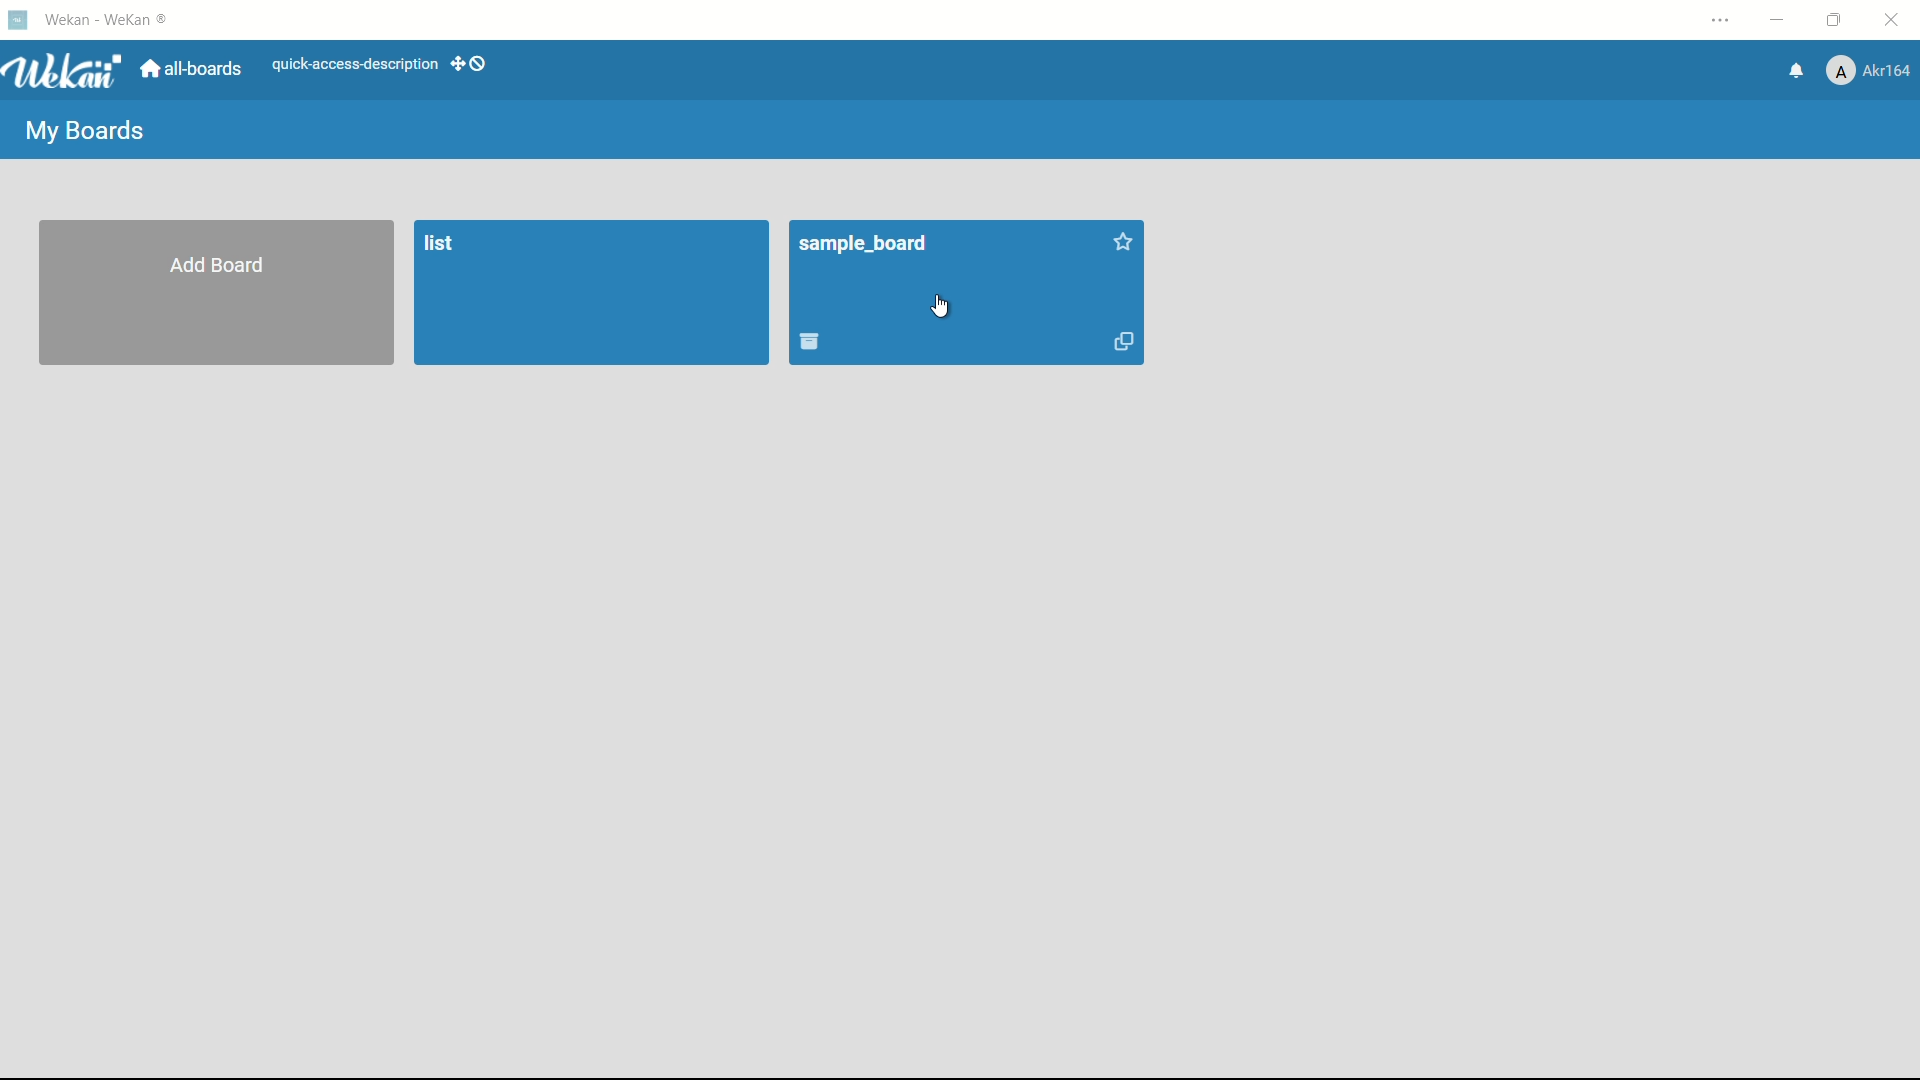  What do you see at coordinates (1793, 69) in the screenshot?
I see `notifications` at bounding box center [1793, 69].